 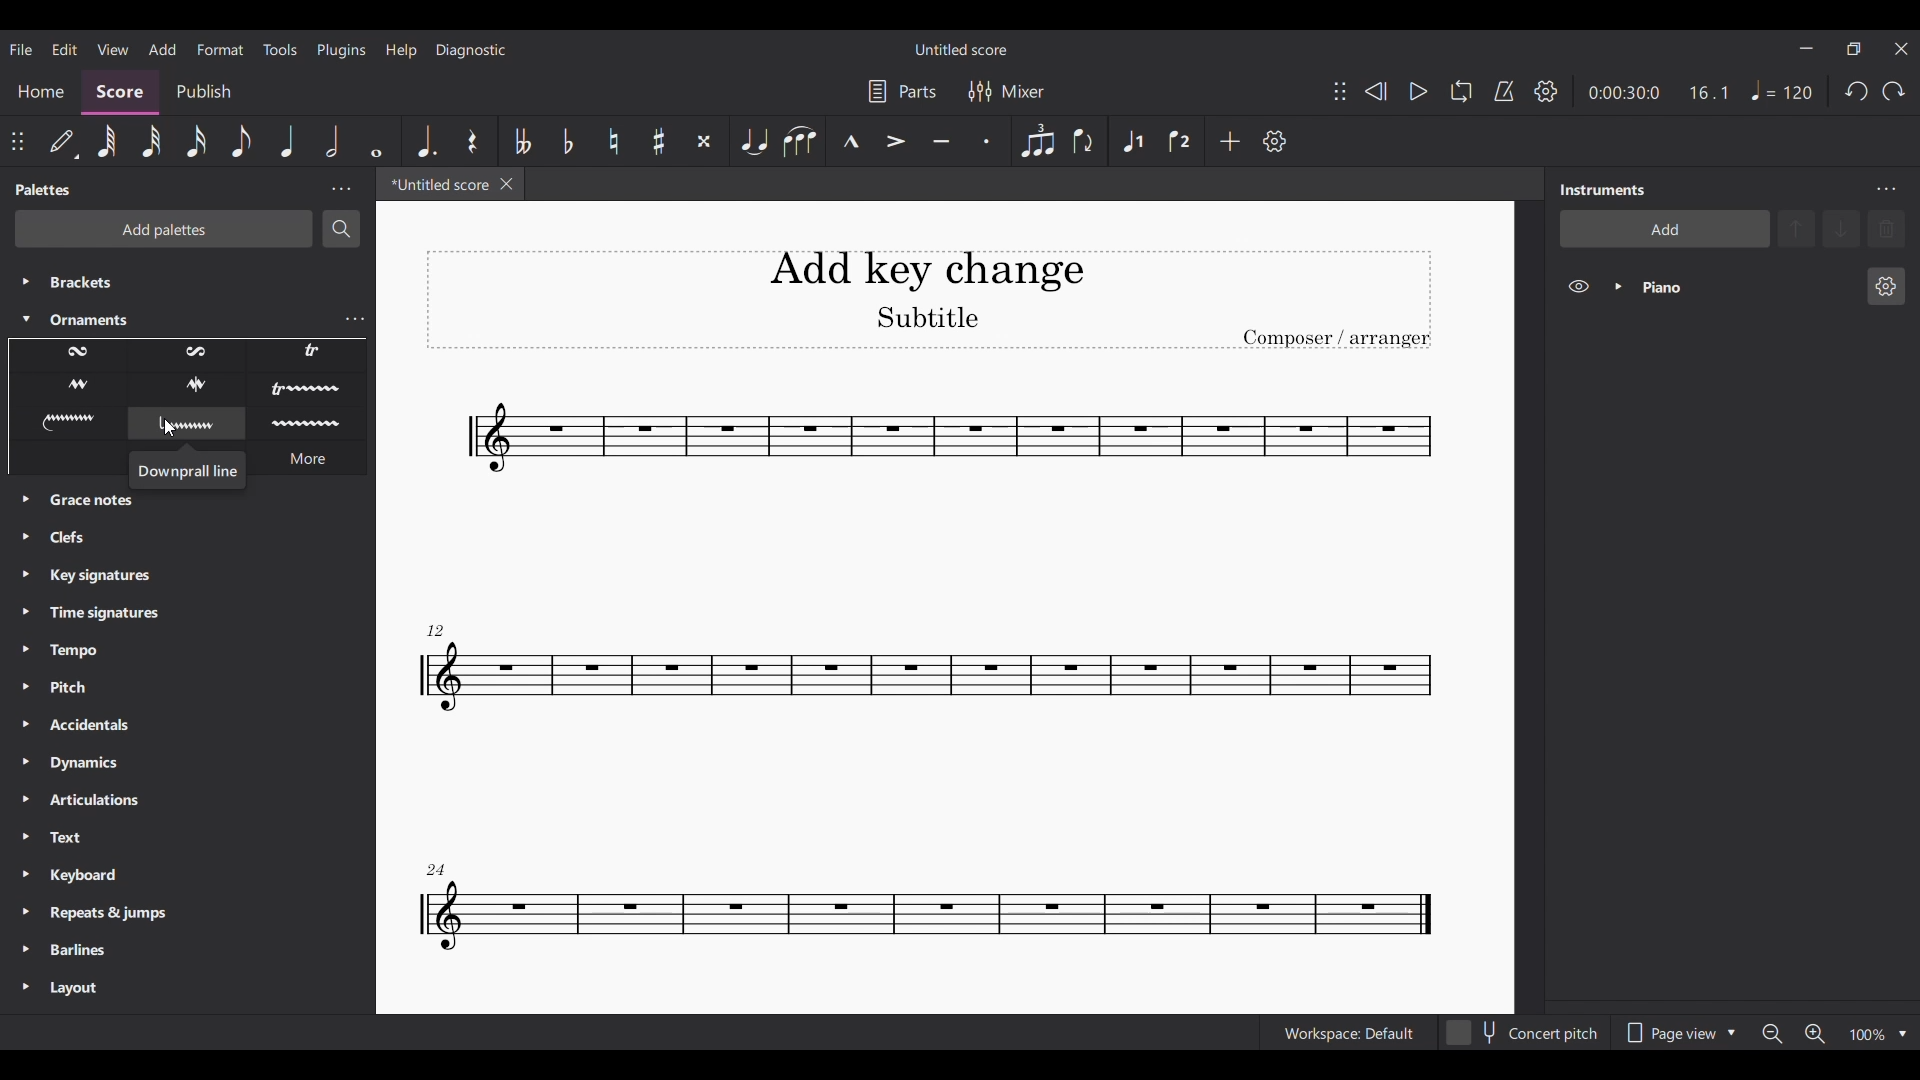 I want to click on Whole note, so click(x=377, y=140).